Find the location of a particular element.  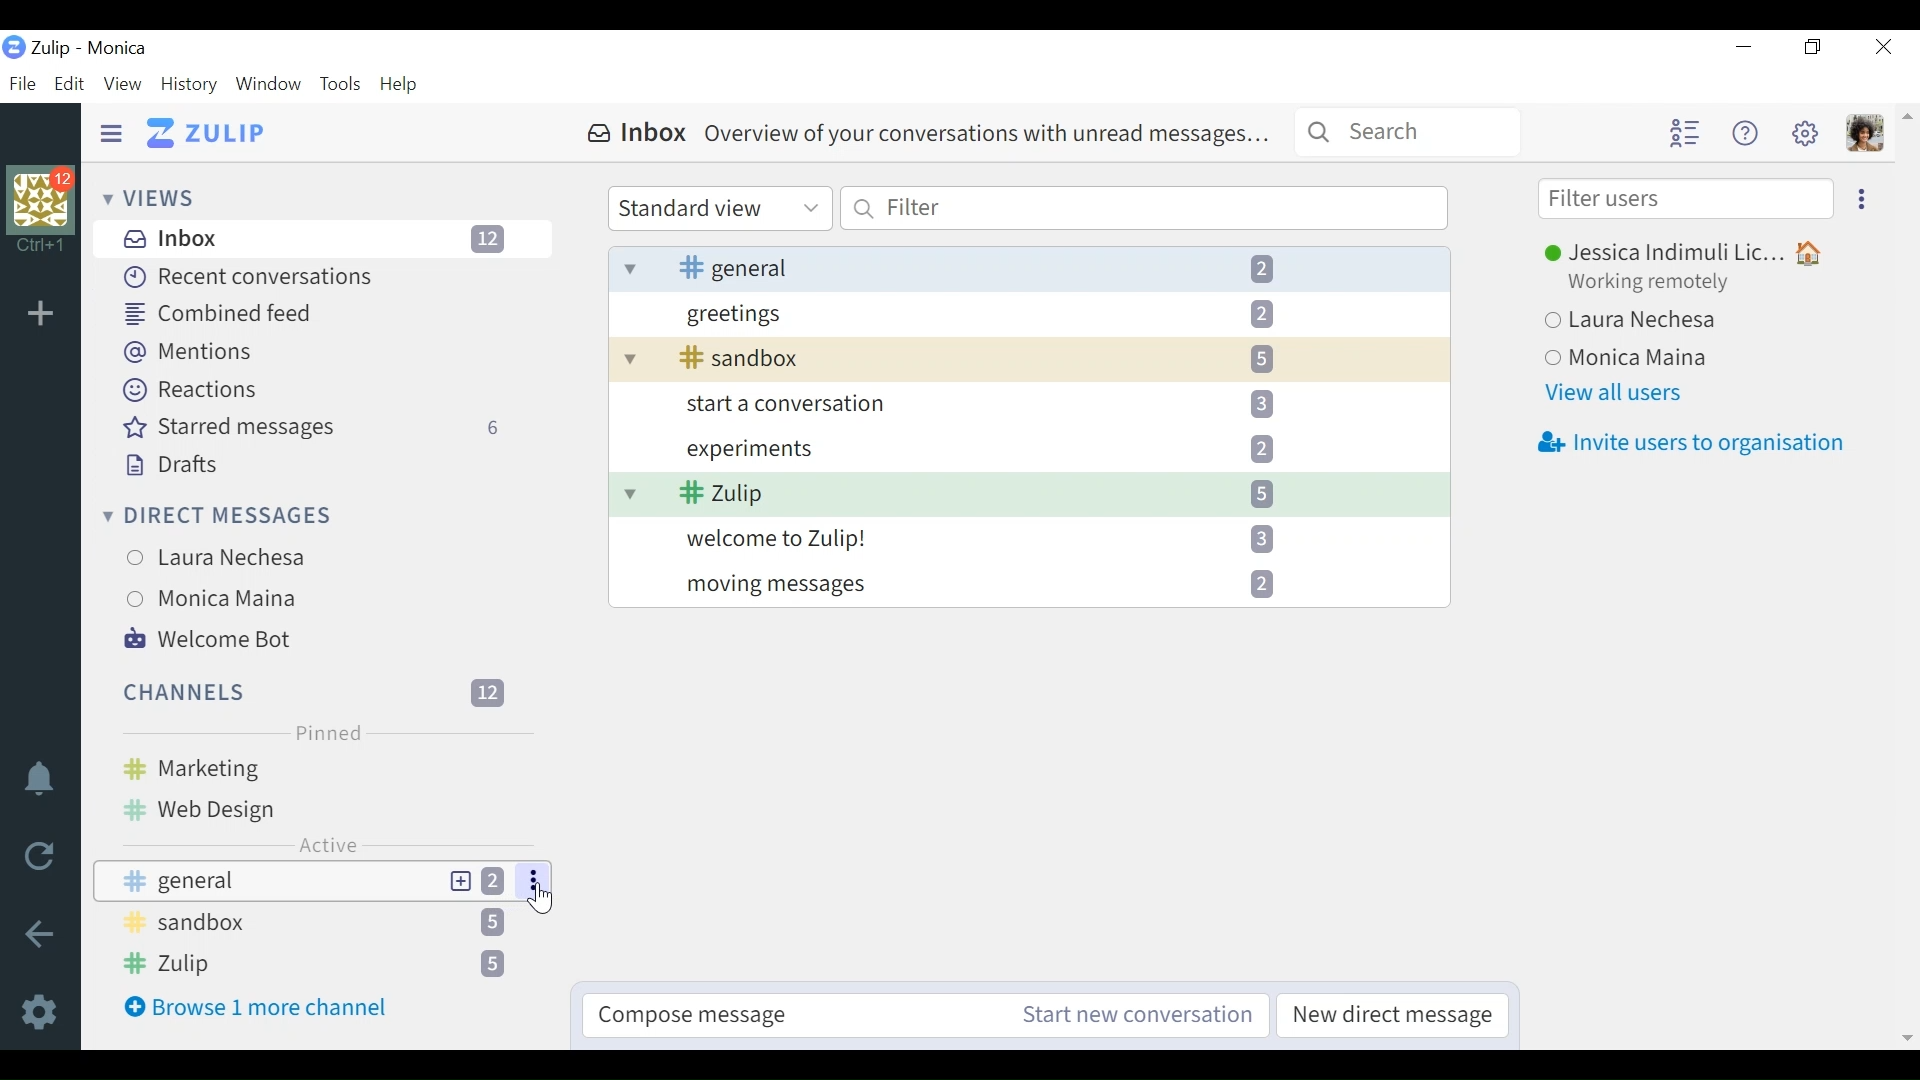

General 2 is located at coordinates (1030, 267).